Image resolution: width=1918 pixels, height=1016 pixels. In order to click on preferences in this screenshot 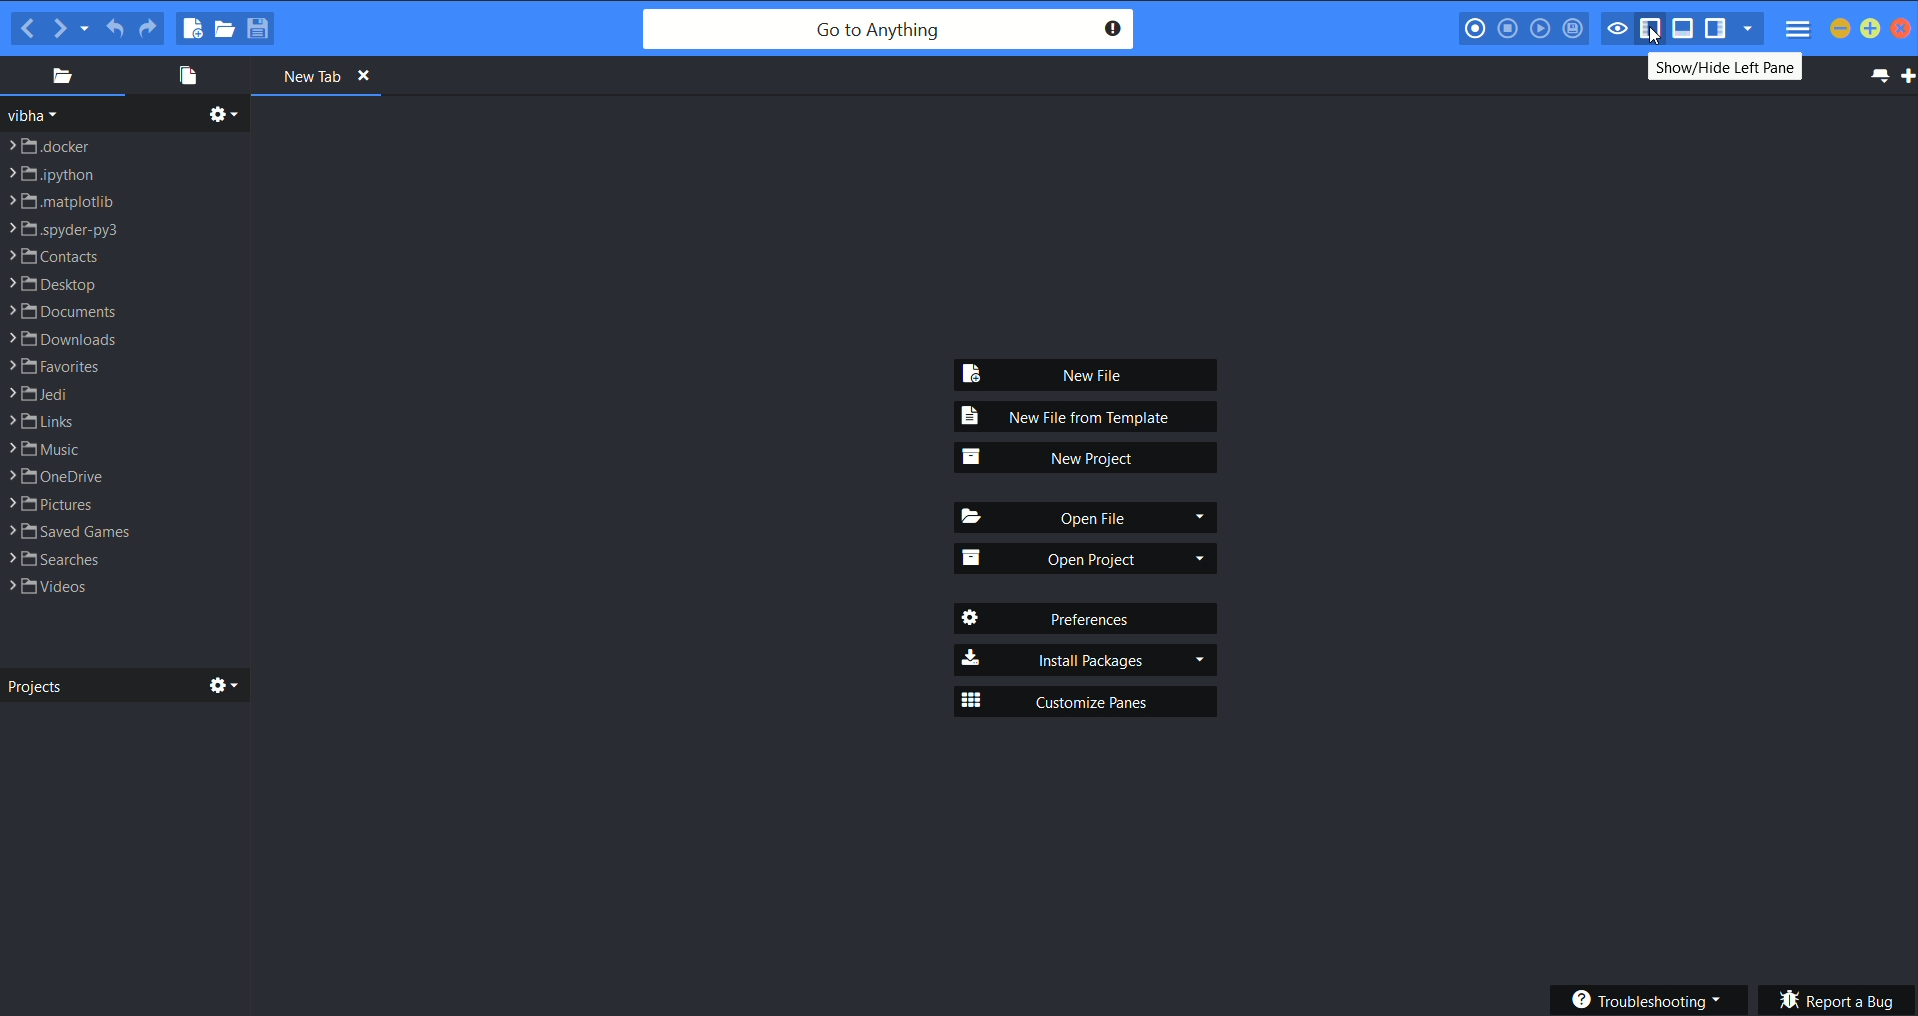, I will do `click(1086, 618)`.